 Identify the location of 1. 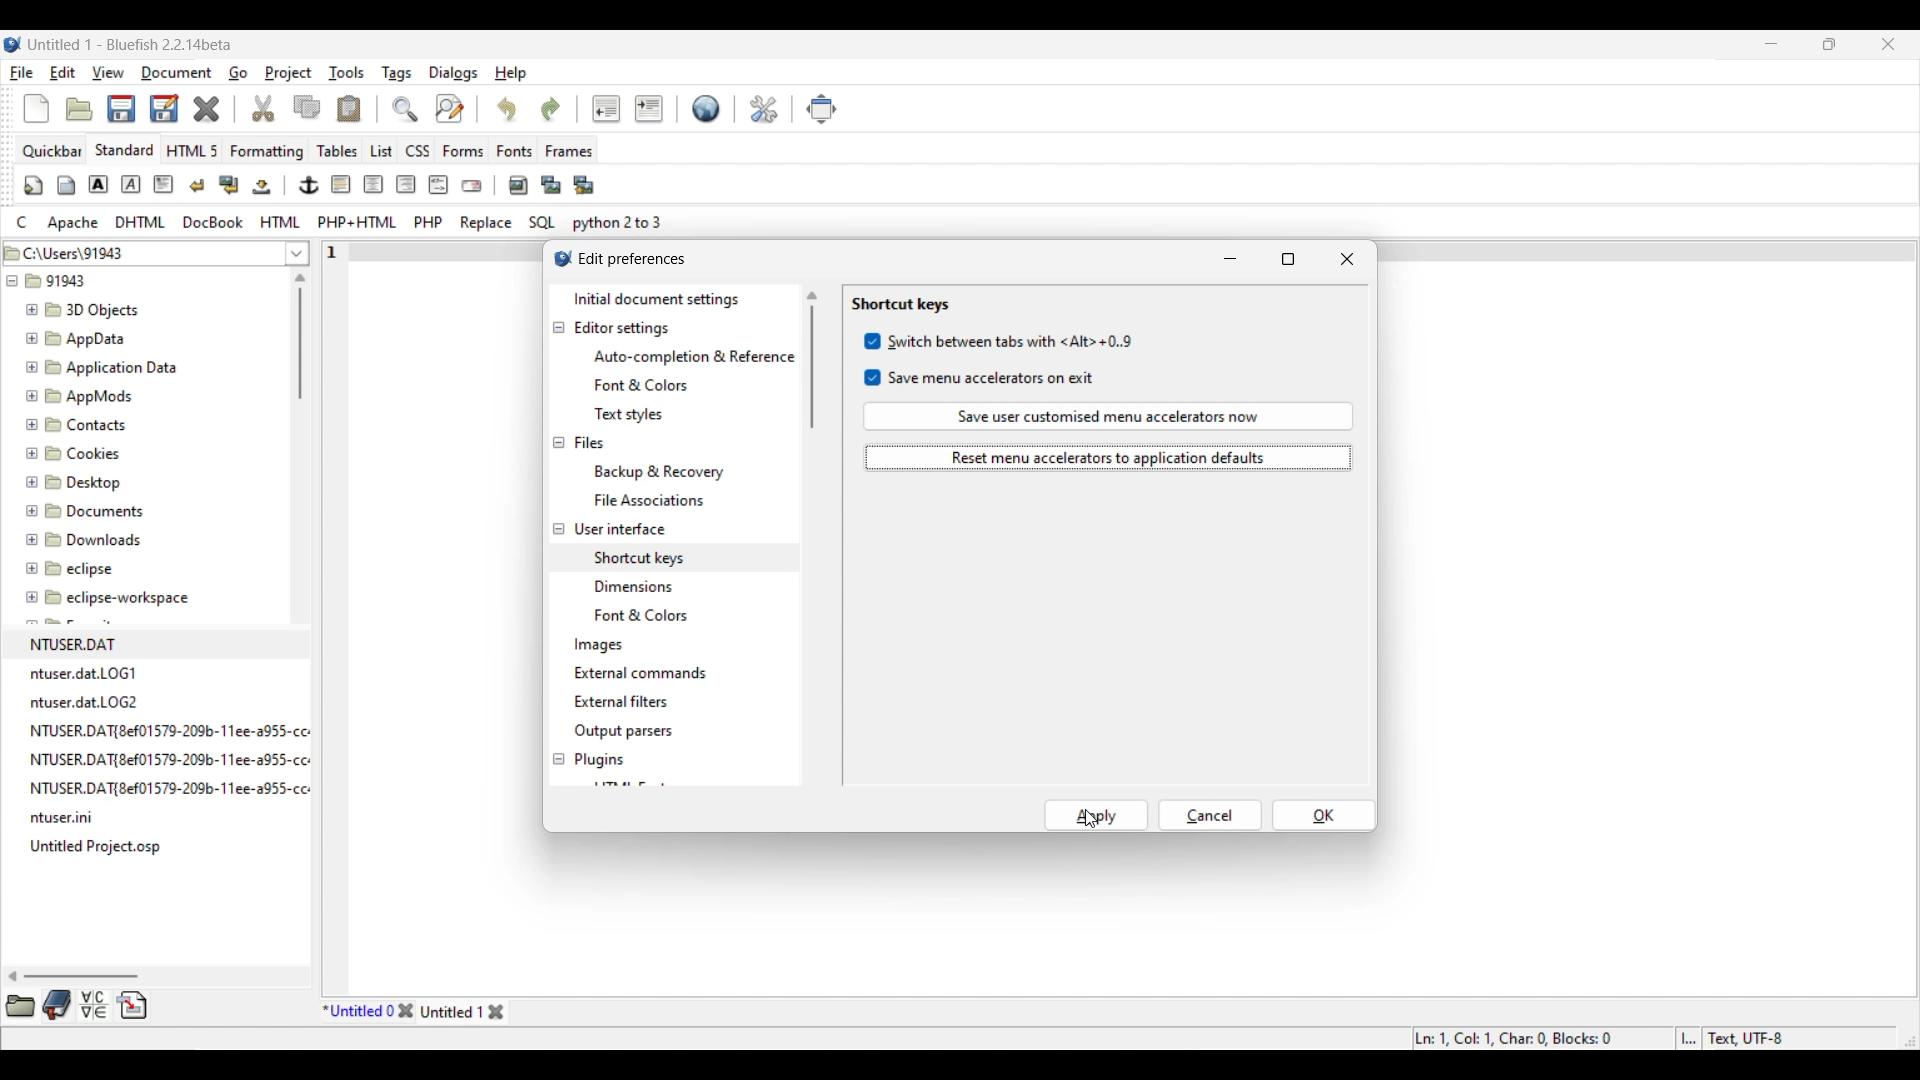
(335, 248).